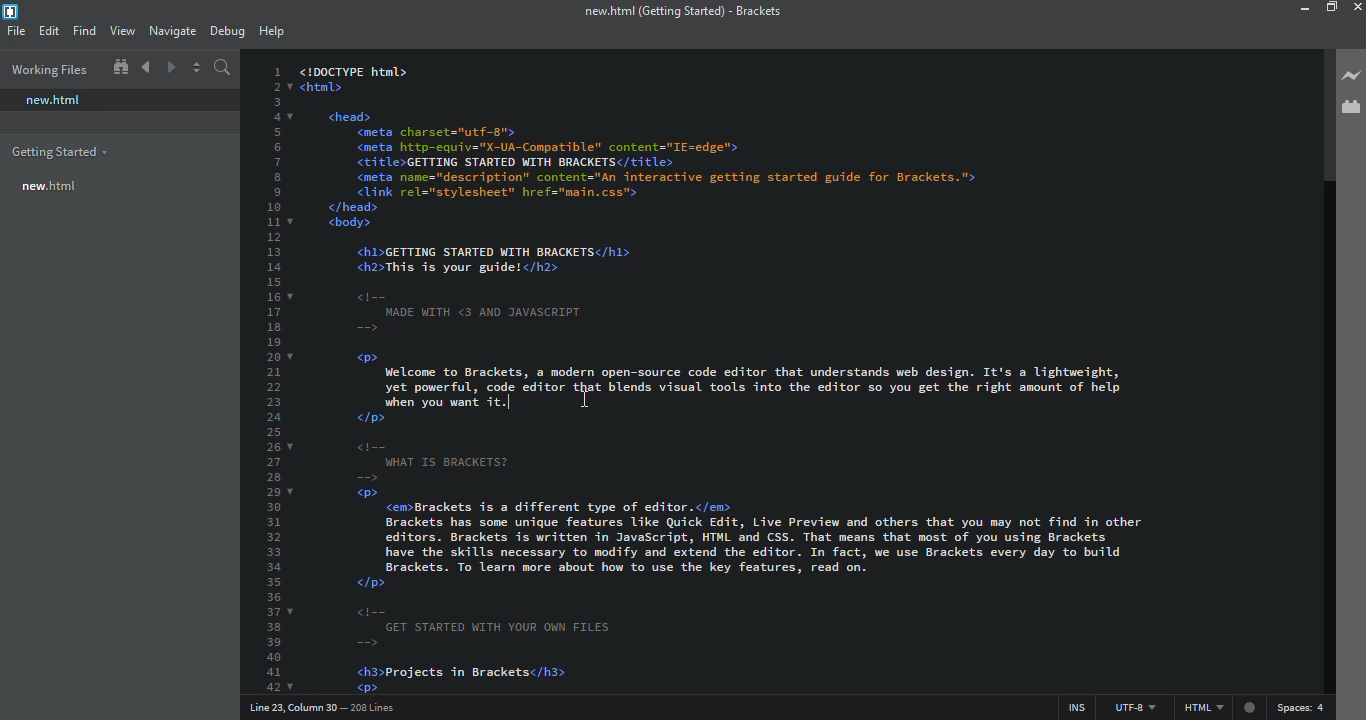 The image size is (1366, 720). I want to click on test code, so click(705, 198).